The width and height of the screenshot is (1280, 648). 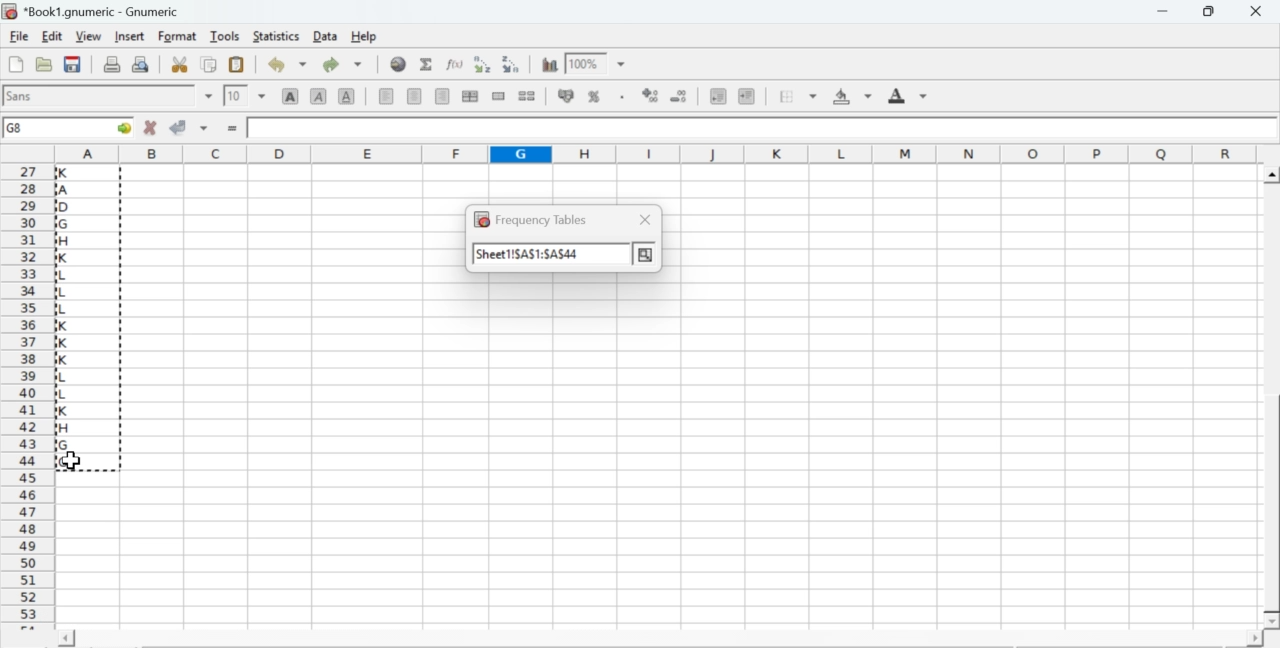 What do you see at coordinates (112, 63) in the screenshot?
I see `print` at bounding box center [112, 63].